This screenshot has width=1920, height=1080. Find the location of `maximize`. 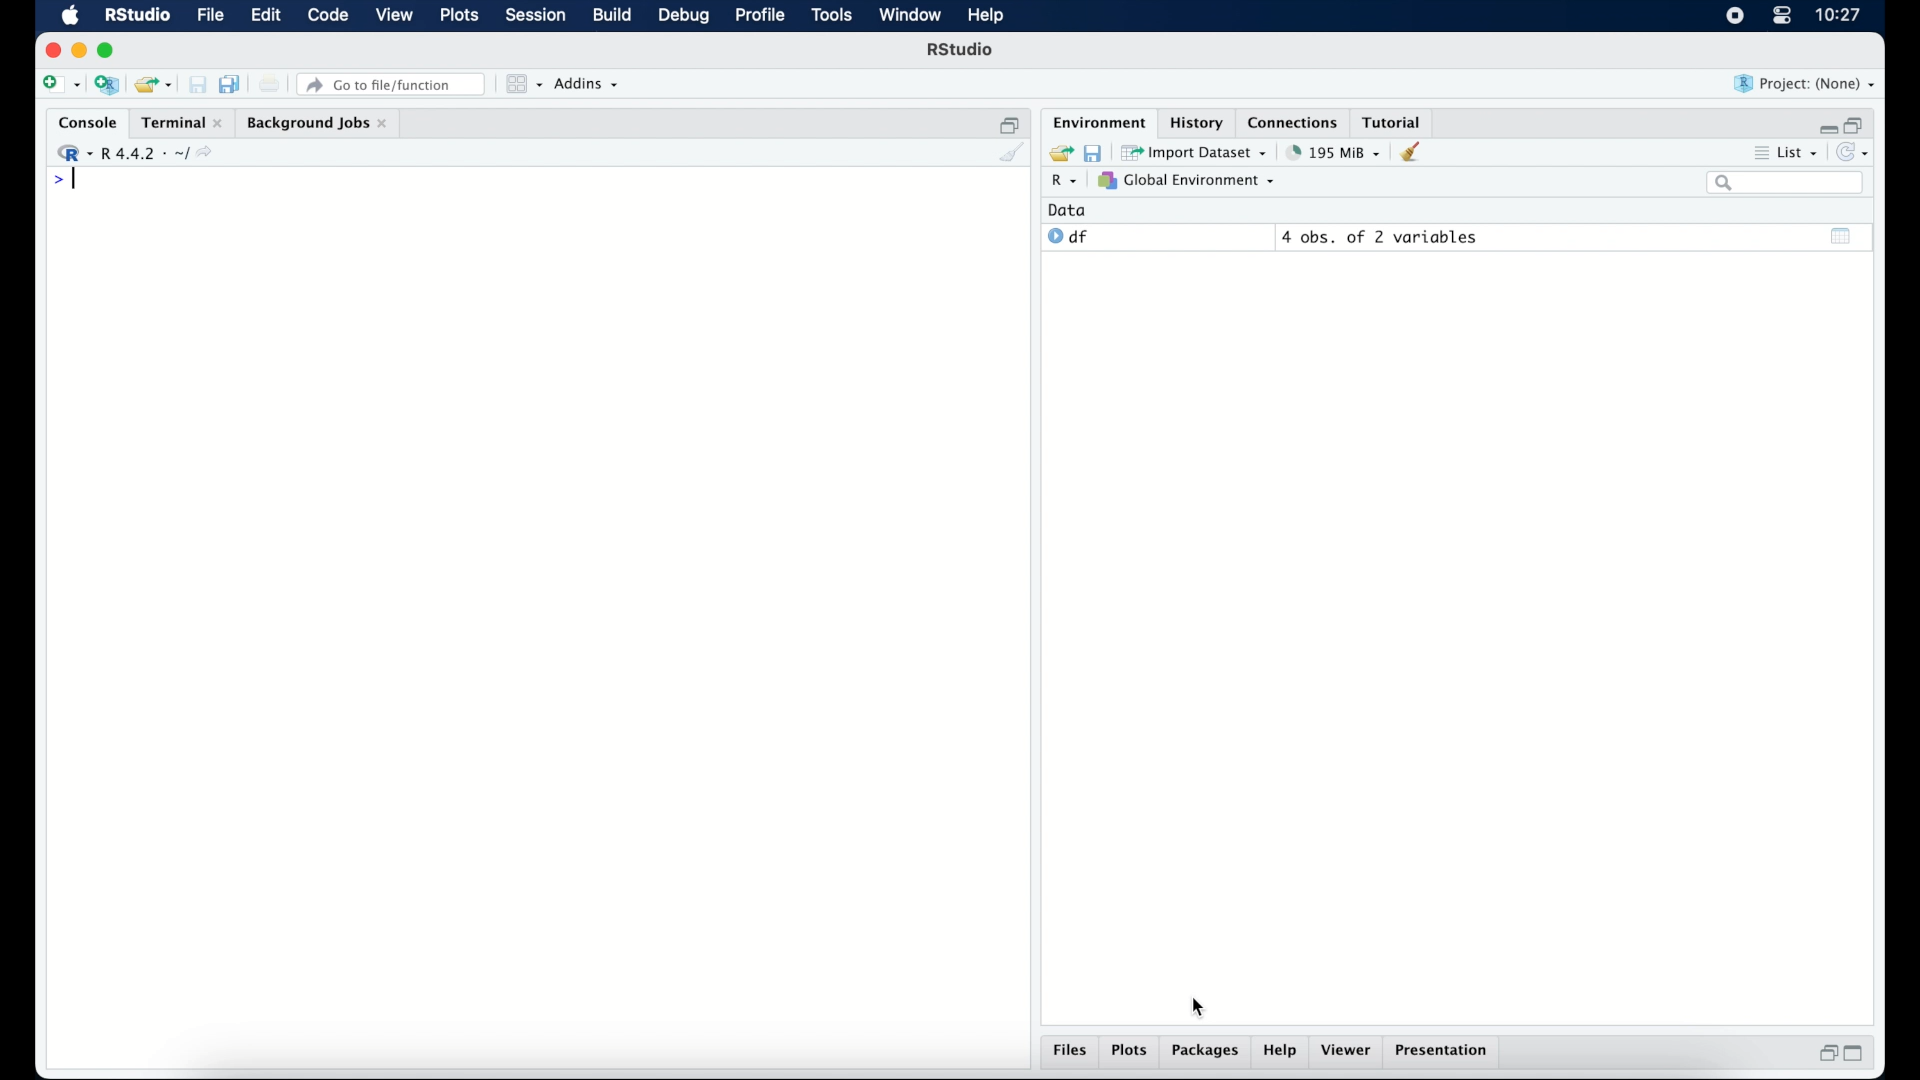

maximize is located at coordinates (1860, 1054).